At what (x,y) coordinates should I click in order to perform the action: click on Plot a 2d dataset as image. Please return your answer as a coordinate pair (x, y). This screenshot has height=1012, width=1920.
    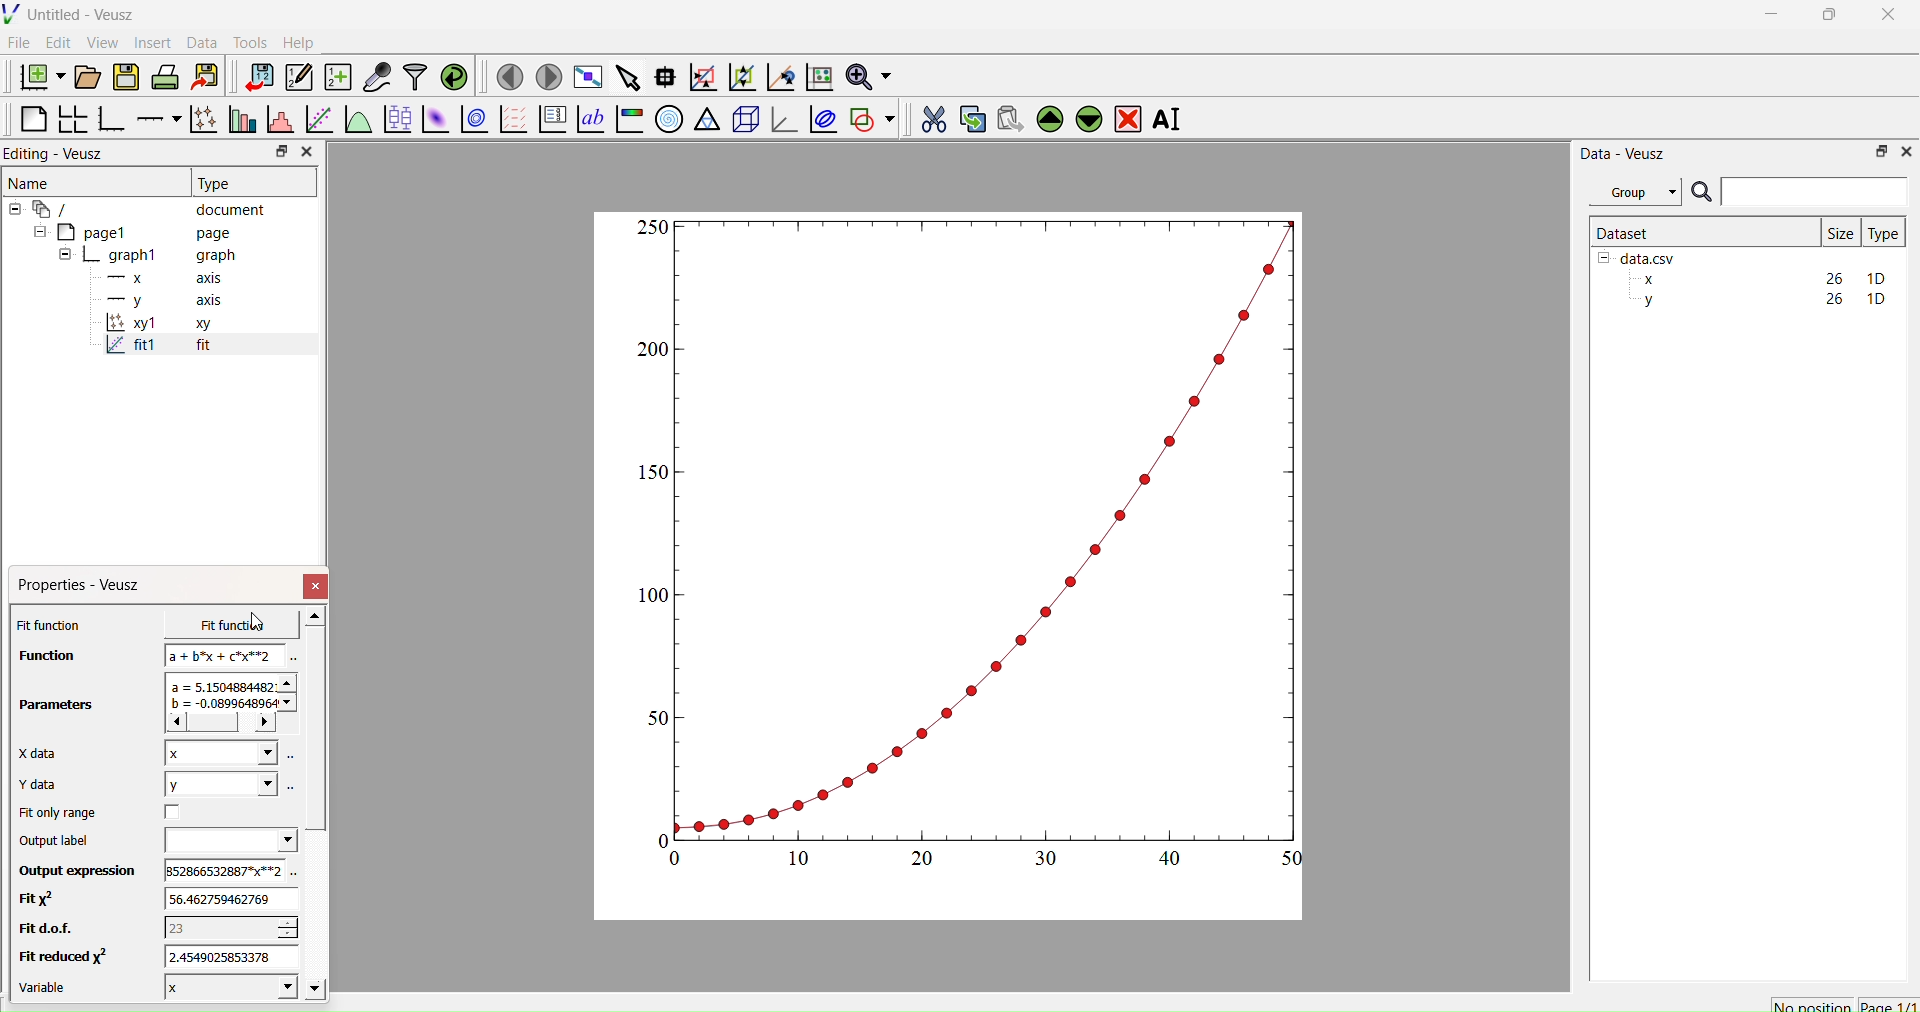
    Looking at the image, I should click on (434, 119).